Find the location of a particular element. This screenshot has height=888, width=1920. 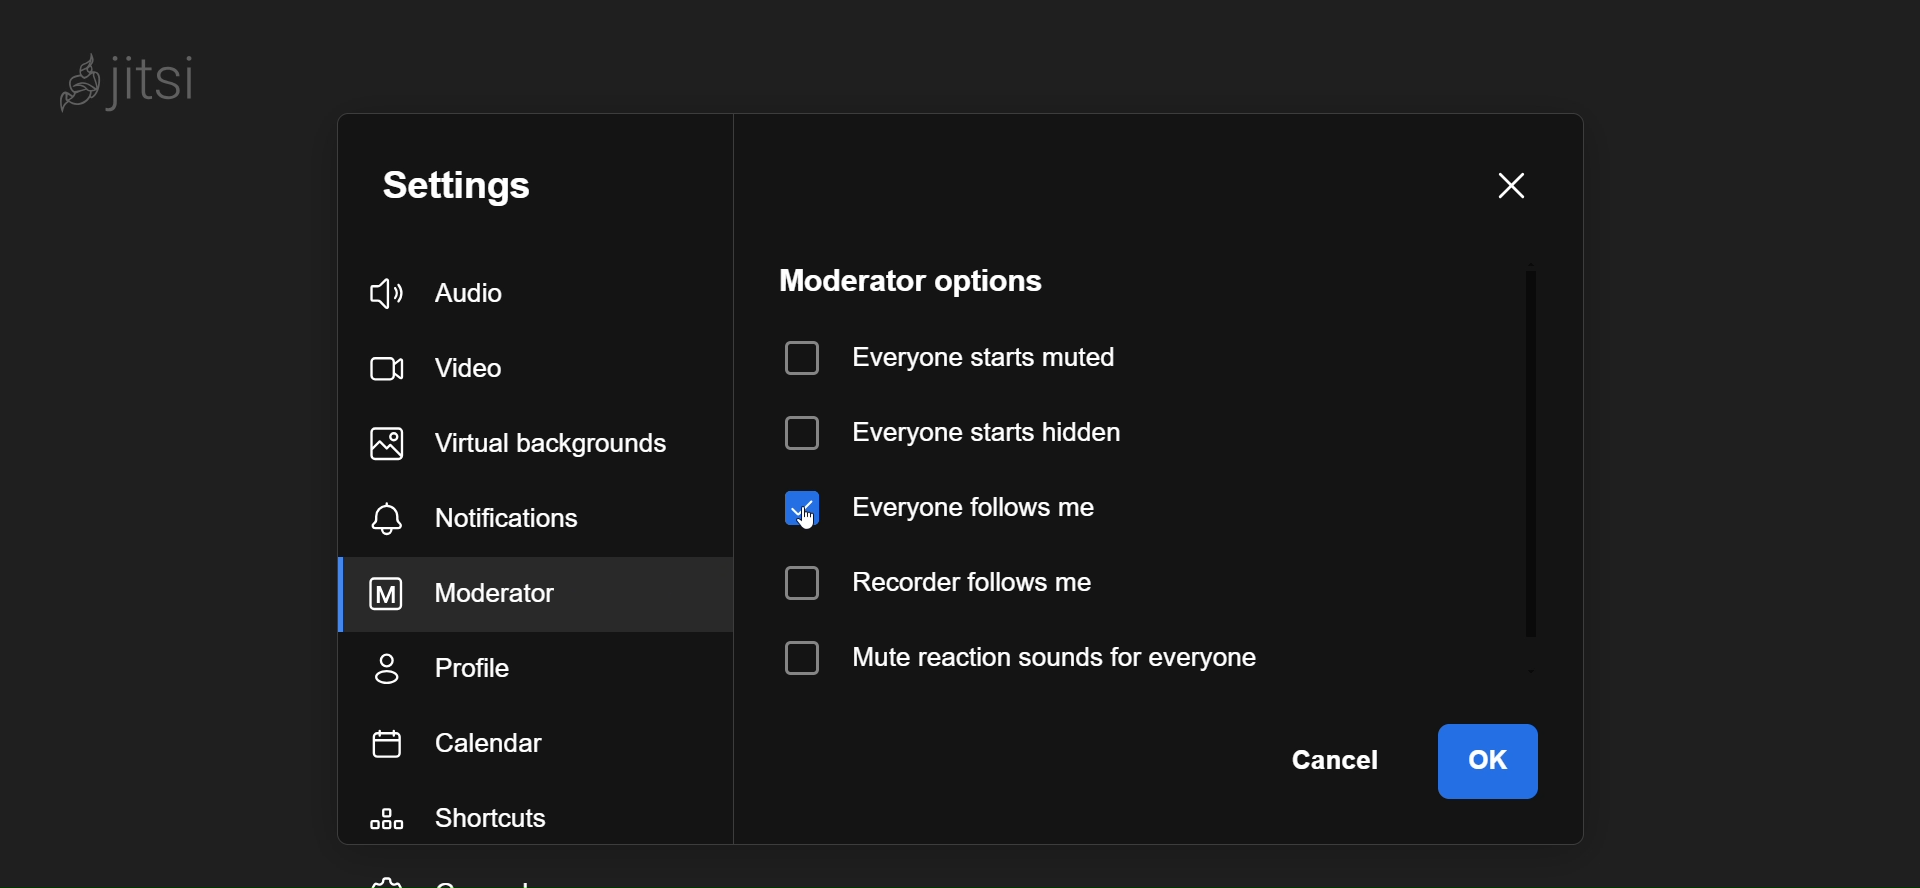

recorder follows me is located at coordinates (946, 583).